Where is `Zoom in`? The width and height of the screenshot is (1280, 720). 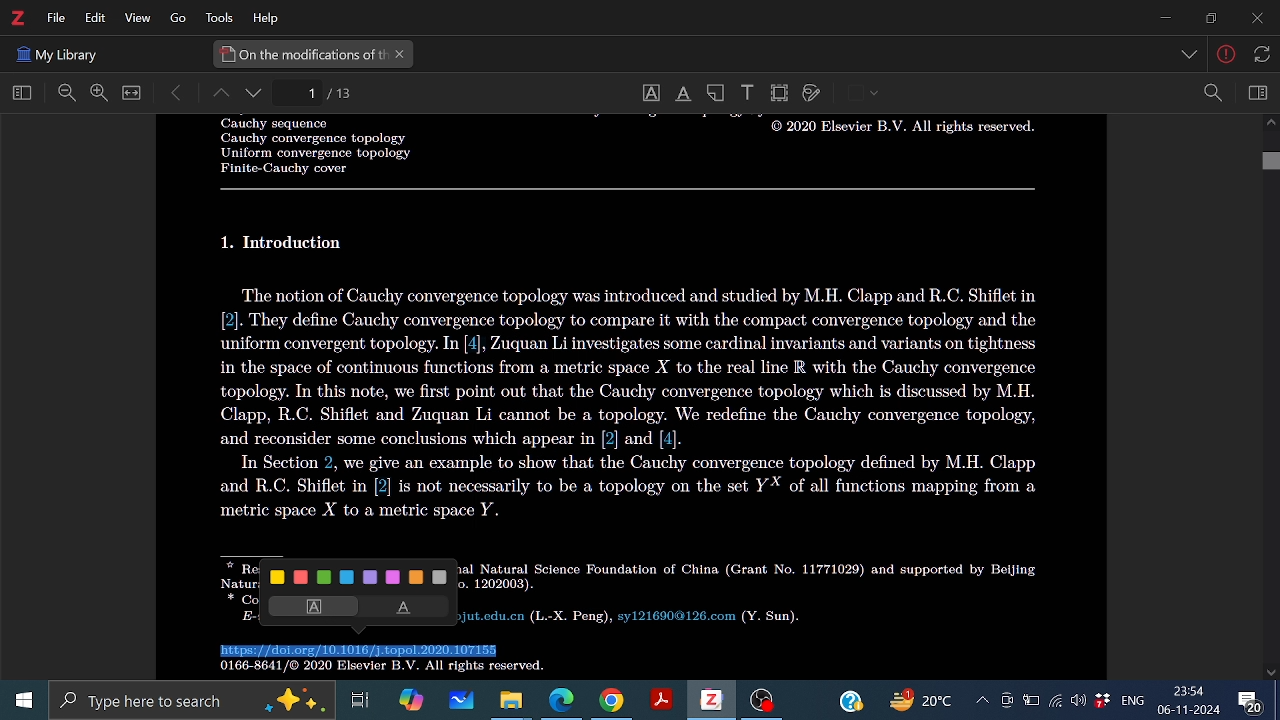 Zoom in is located at coordinates (98, 93).